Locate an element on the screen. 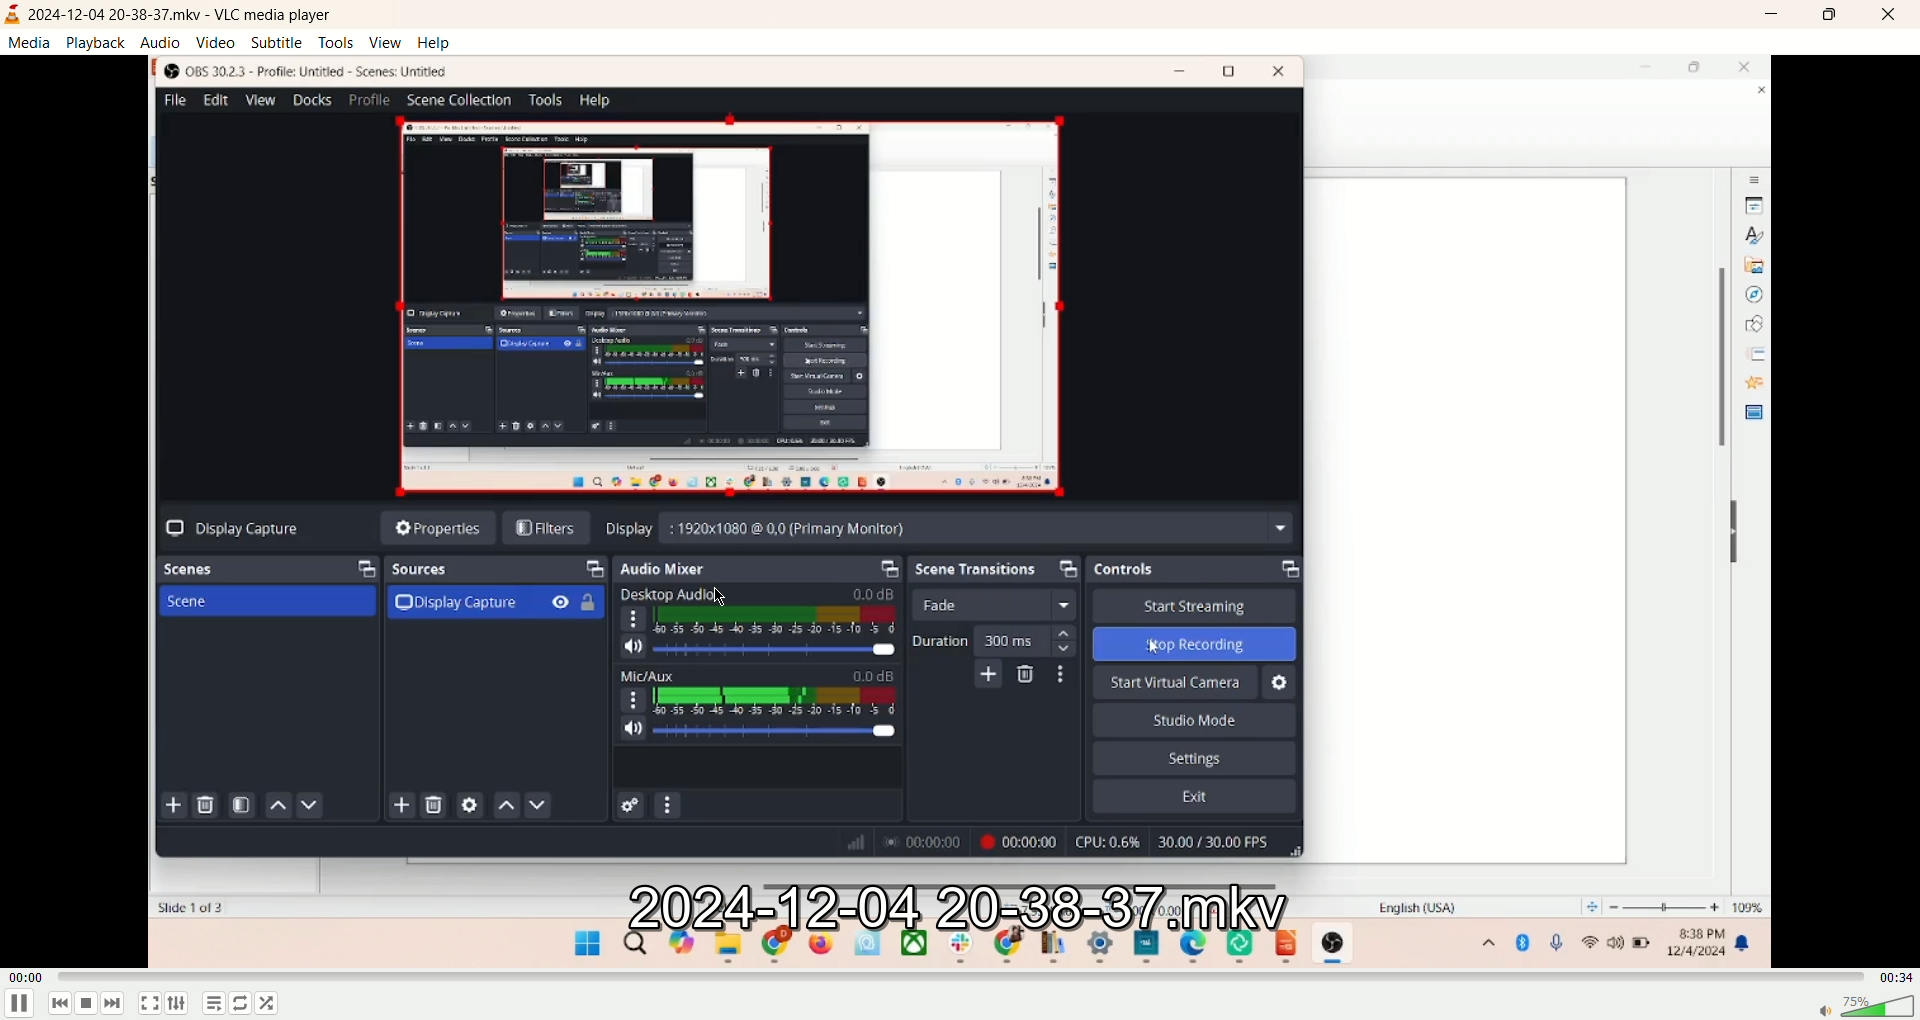 The height and width of the screenshot is (1020, 1920). Help is located at coordinates (435, 42).